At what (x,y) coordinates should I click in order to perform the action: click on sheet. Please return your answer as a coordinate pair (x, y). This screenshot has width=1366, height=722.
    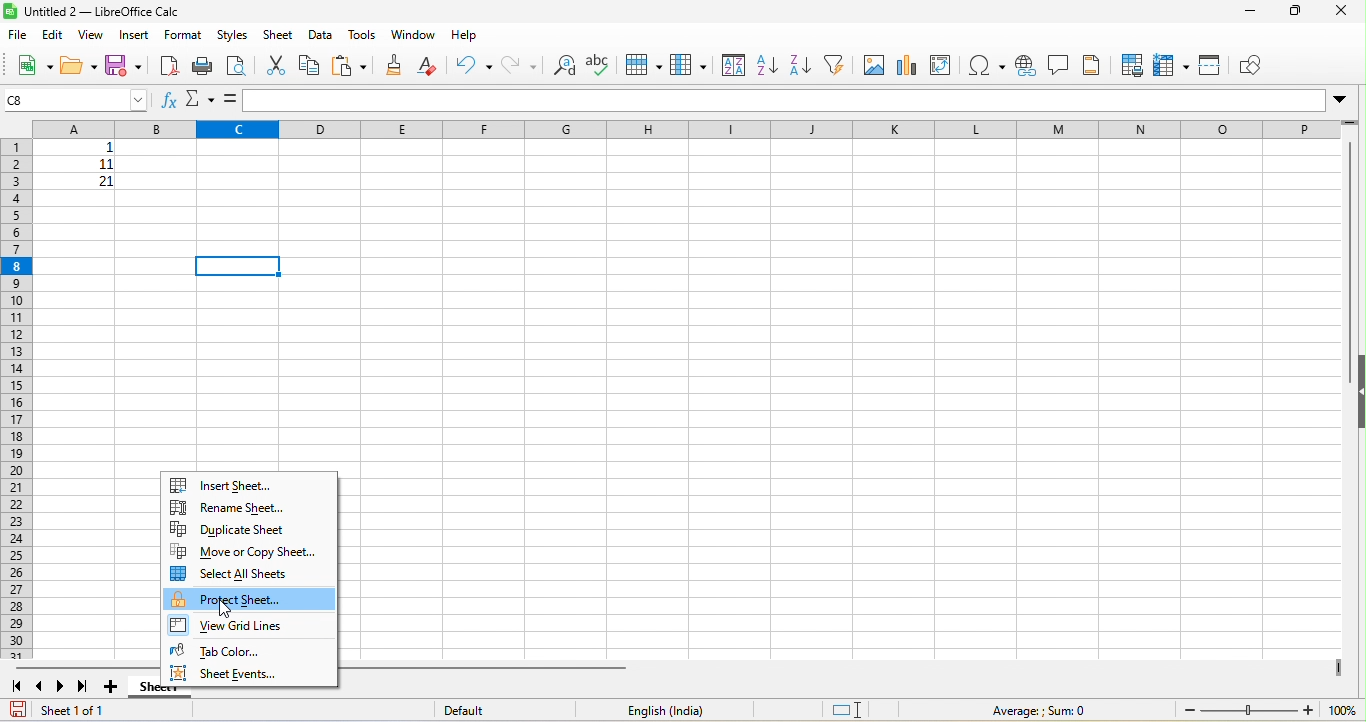
    Looking at the image, I should click on (280, 35).